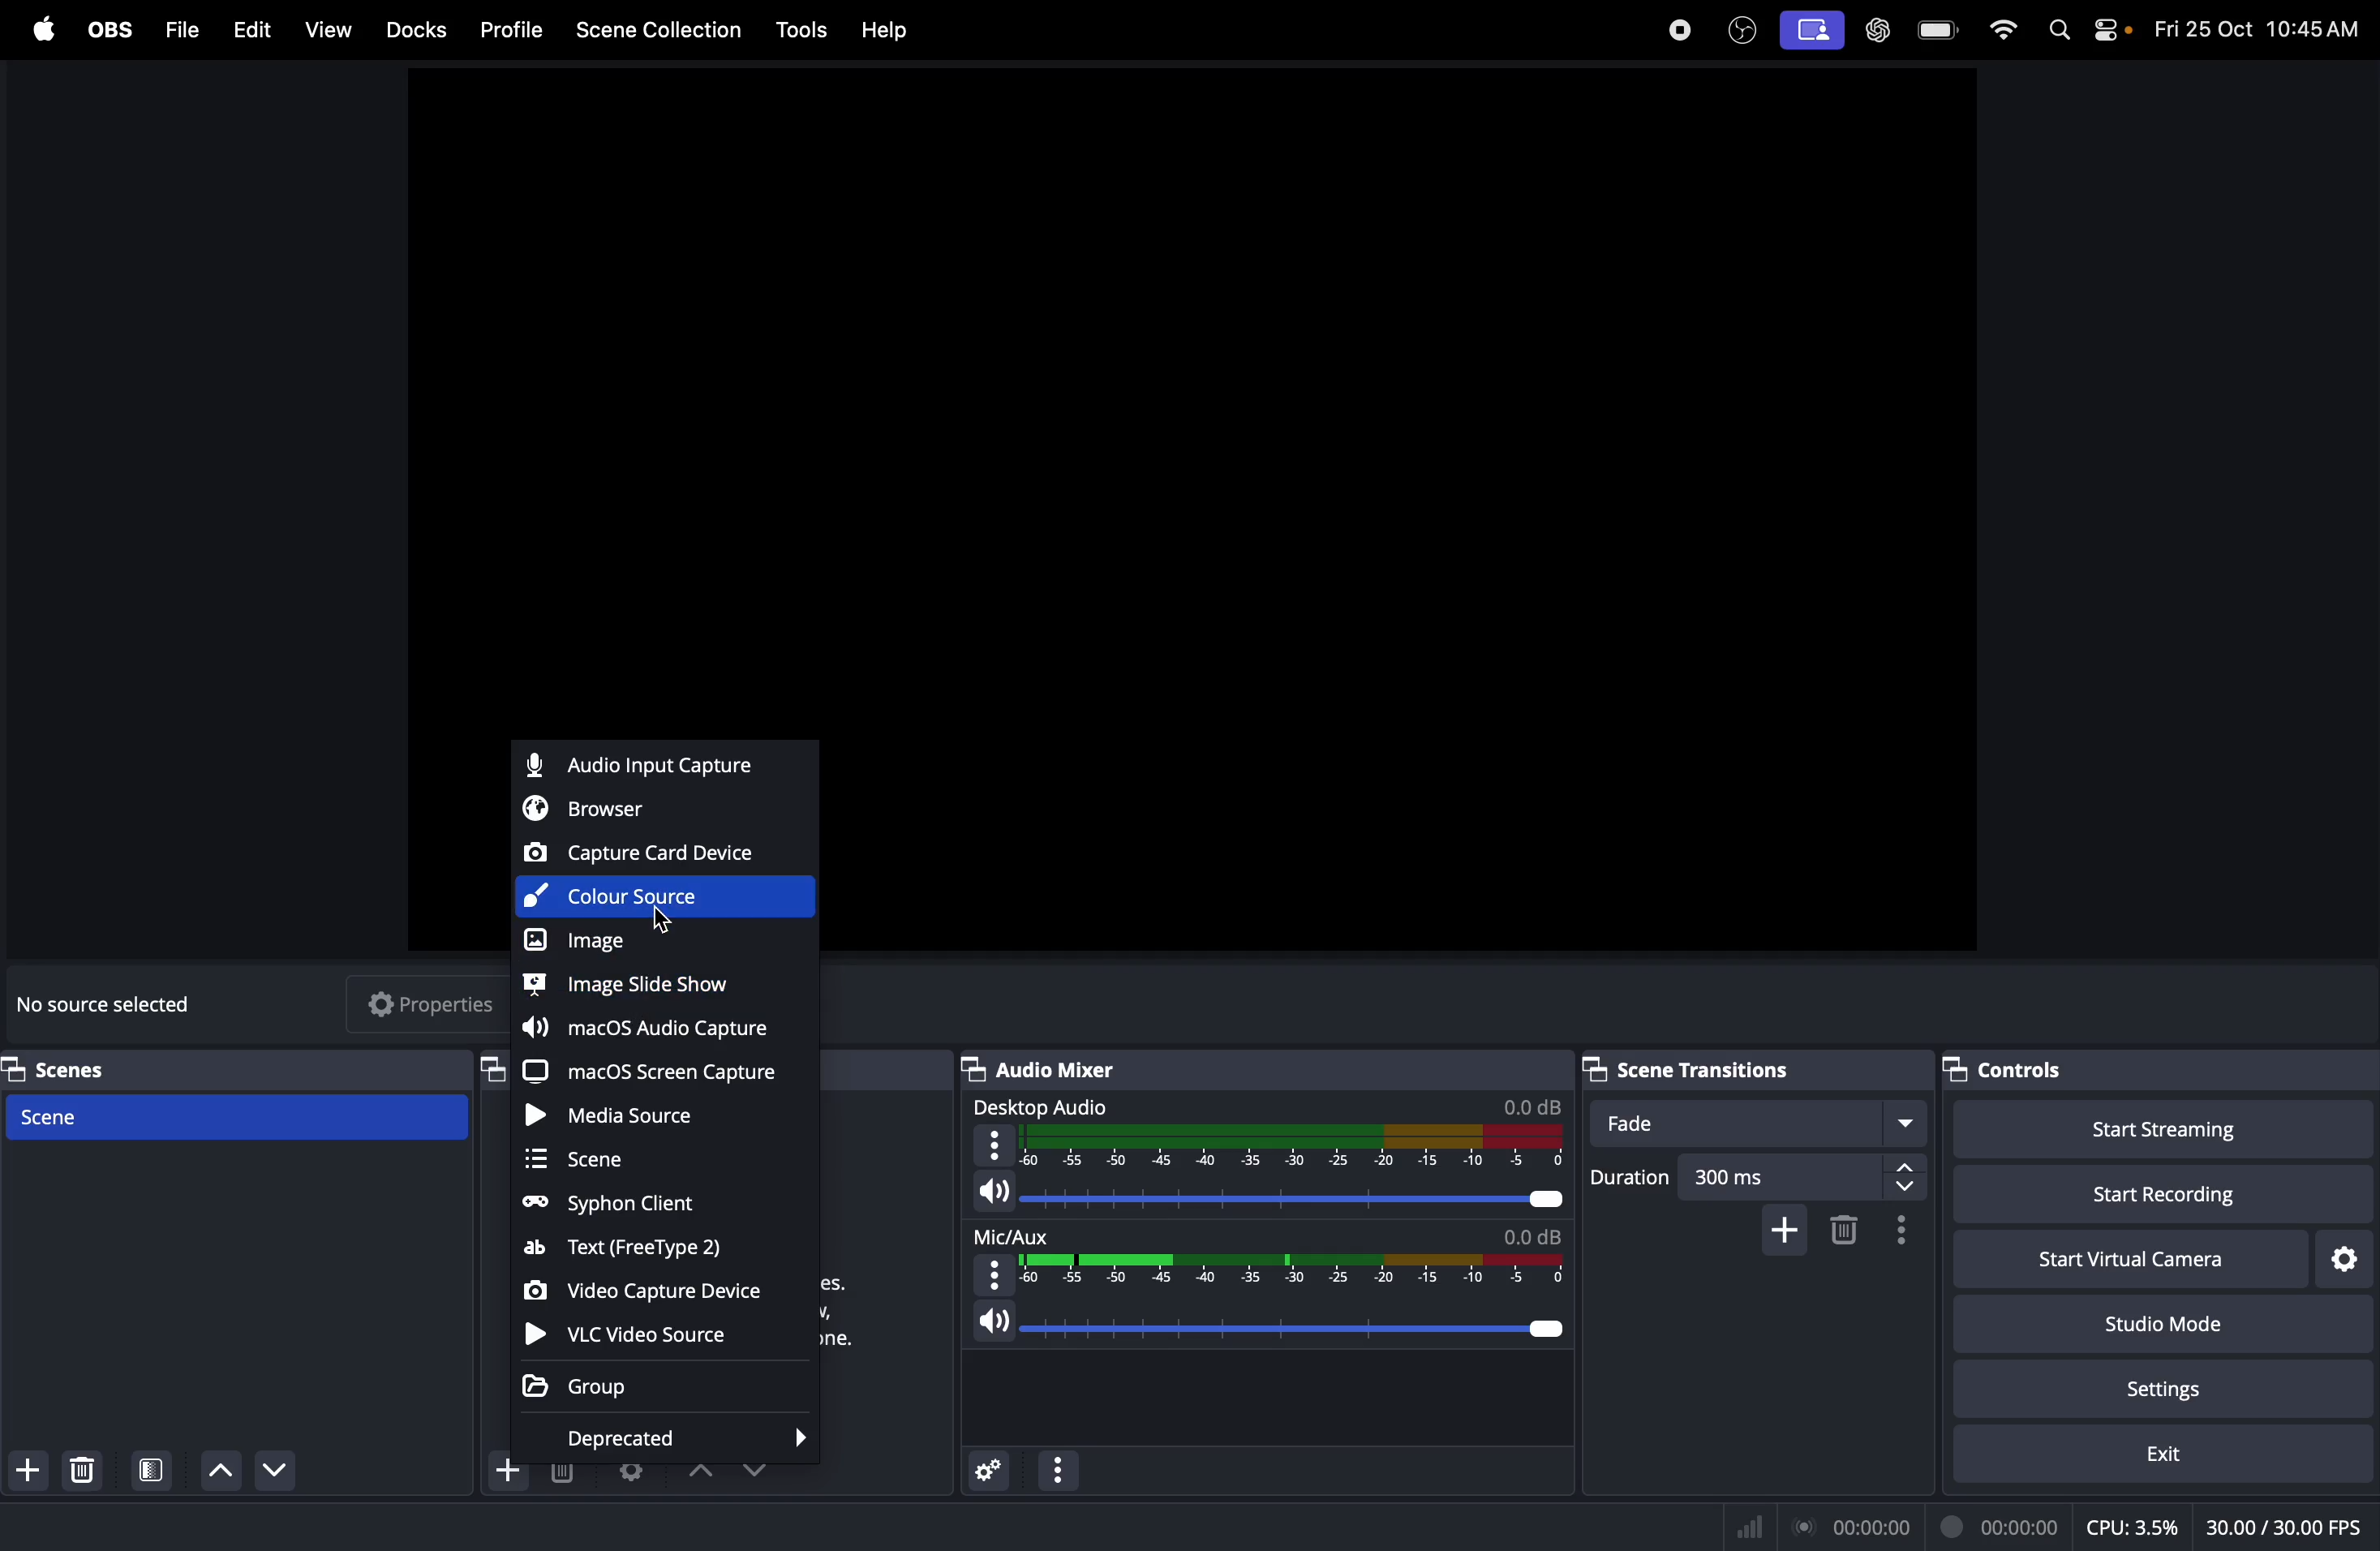  Describe the element at coordinates (1188, 402) in the screenshot. I see `obs window` at that location.